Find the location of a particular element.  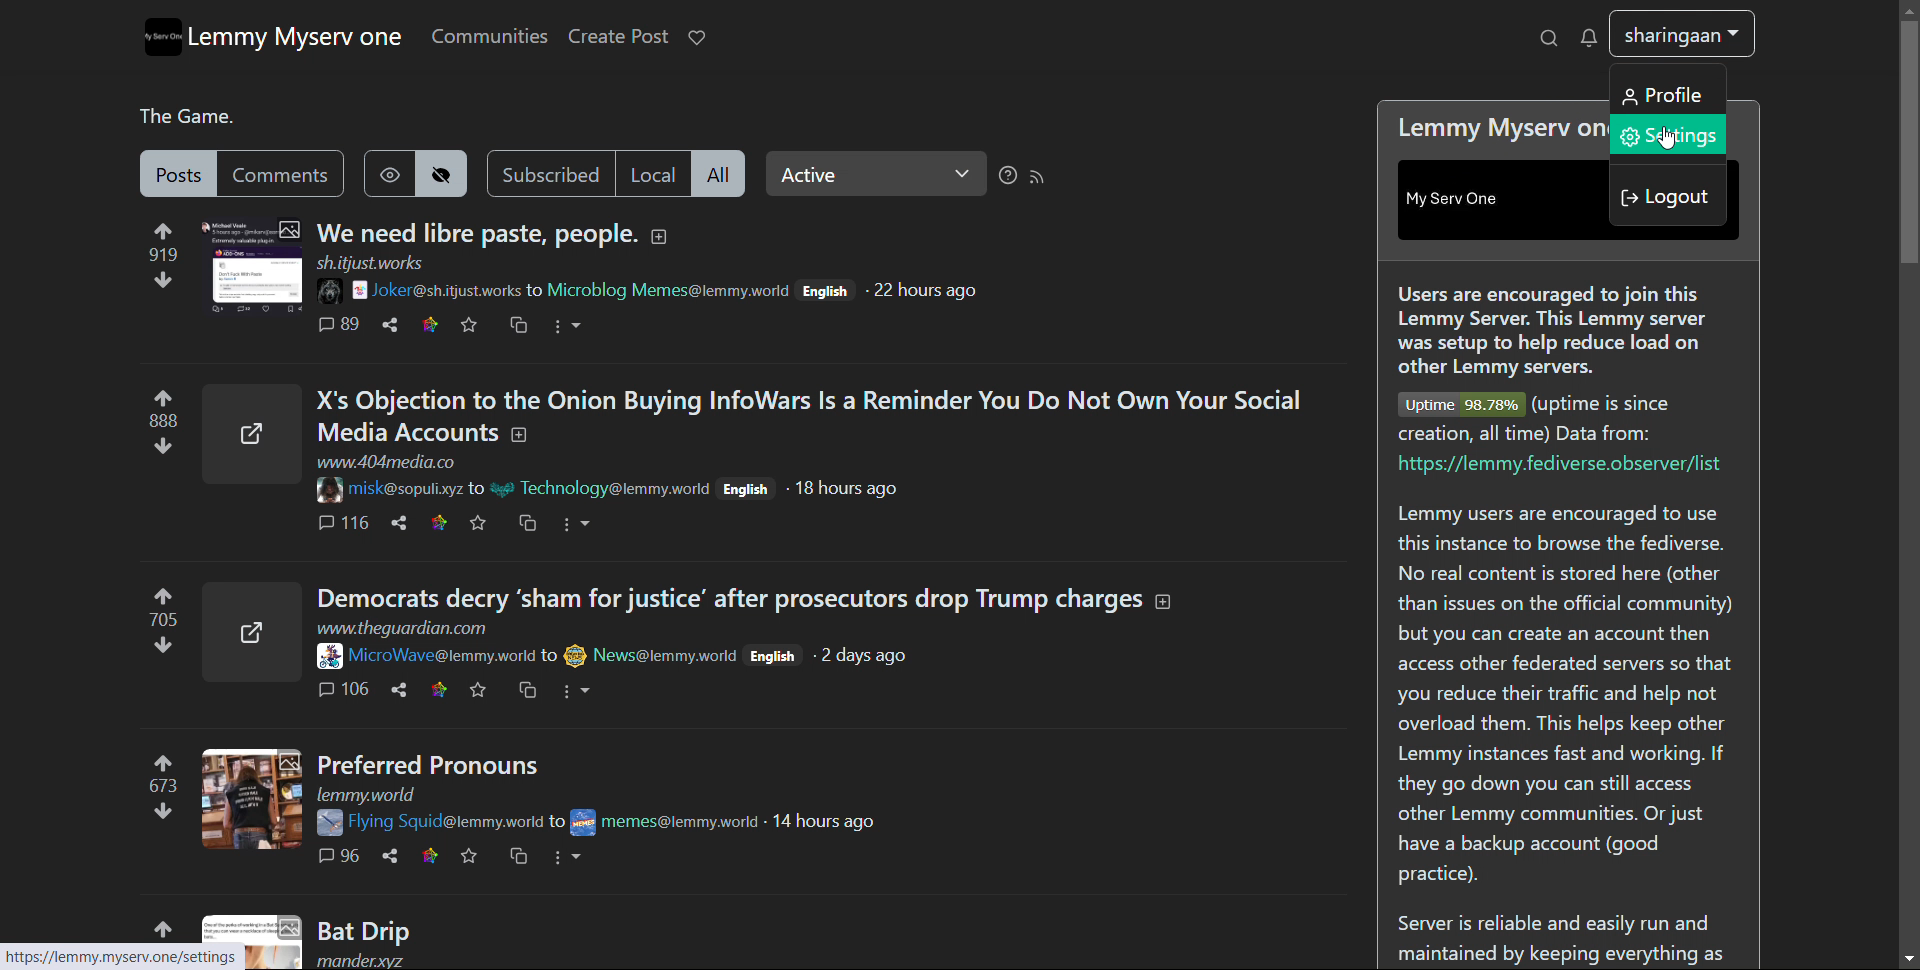

https://lemmy.fediverse.observer/list is located at coordinates (1561, 470).